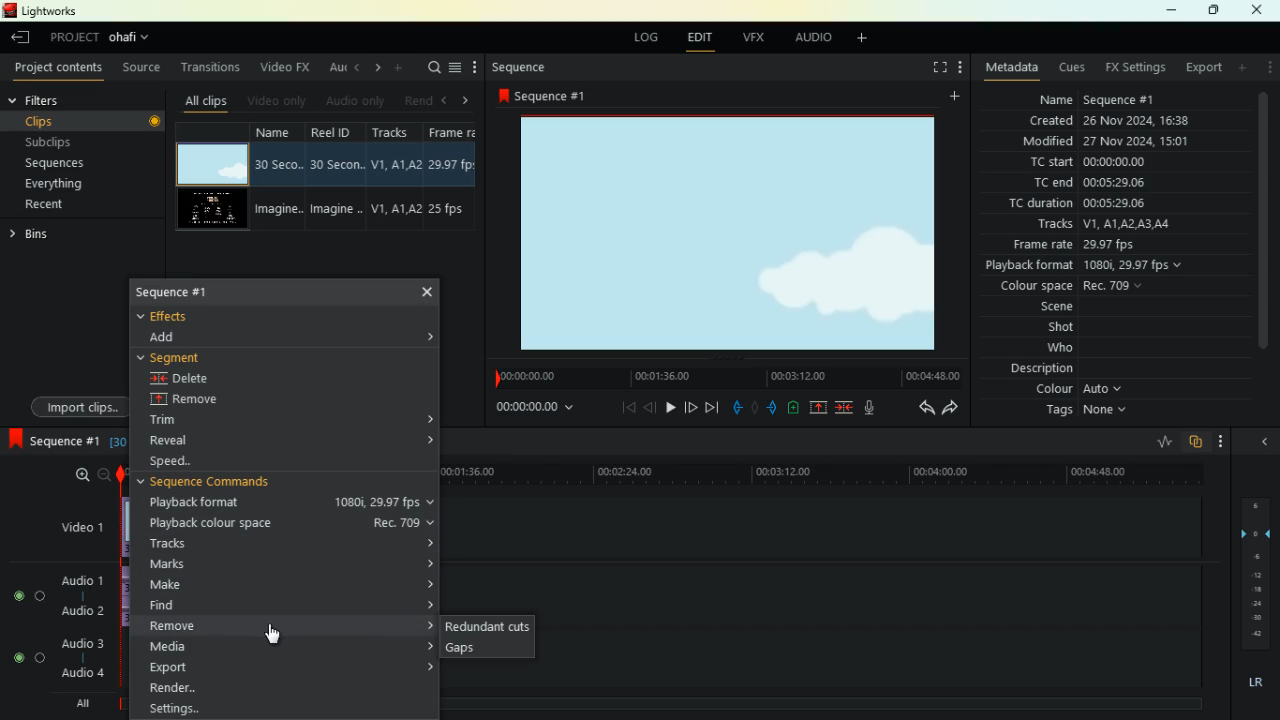 This screenshot has height=720, width=1280. What do you see at coordinates (288, 523) in the screenshot?
I see `playback colour space` at bounding box center [288, 523].